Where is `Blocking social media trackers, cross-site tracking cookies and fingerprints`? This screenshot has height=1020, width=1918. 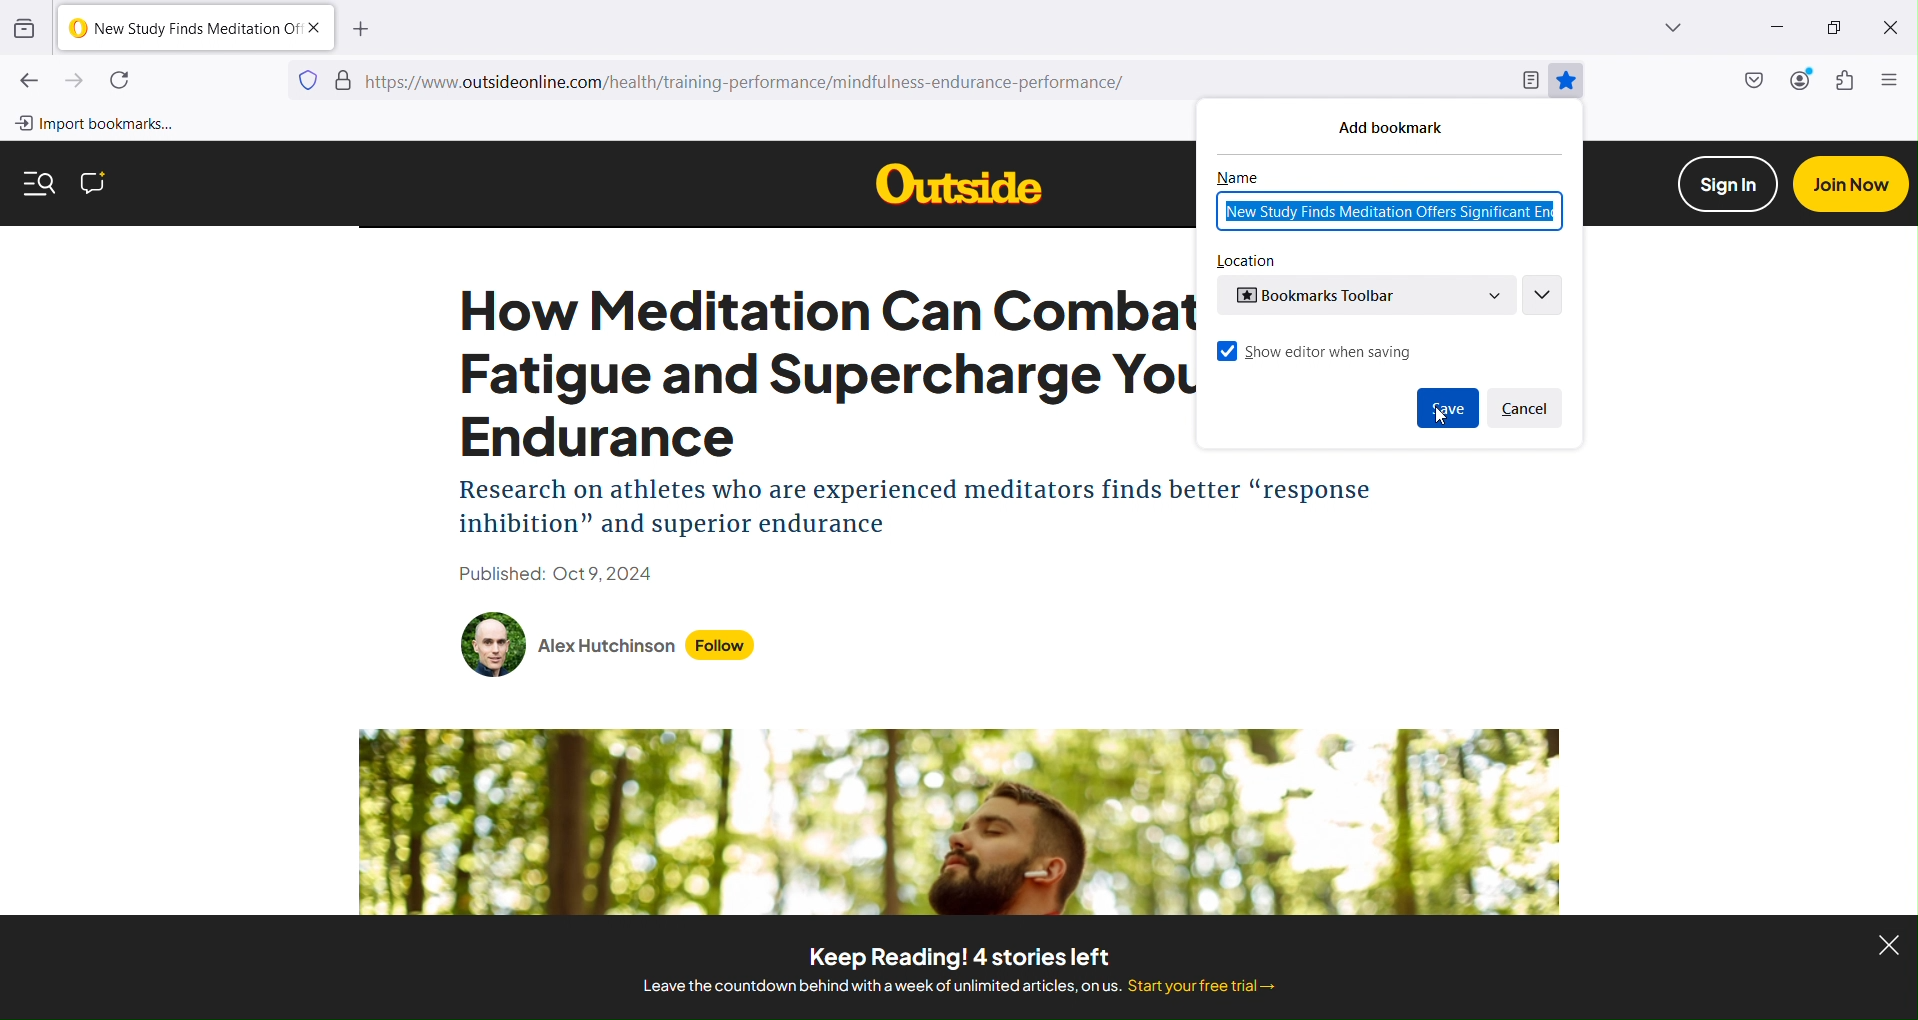
Blocking social media trackers, cross-site tracking cookies and fingerprints is located at coordinates (308, 79).